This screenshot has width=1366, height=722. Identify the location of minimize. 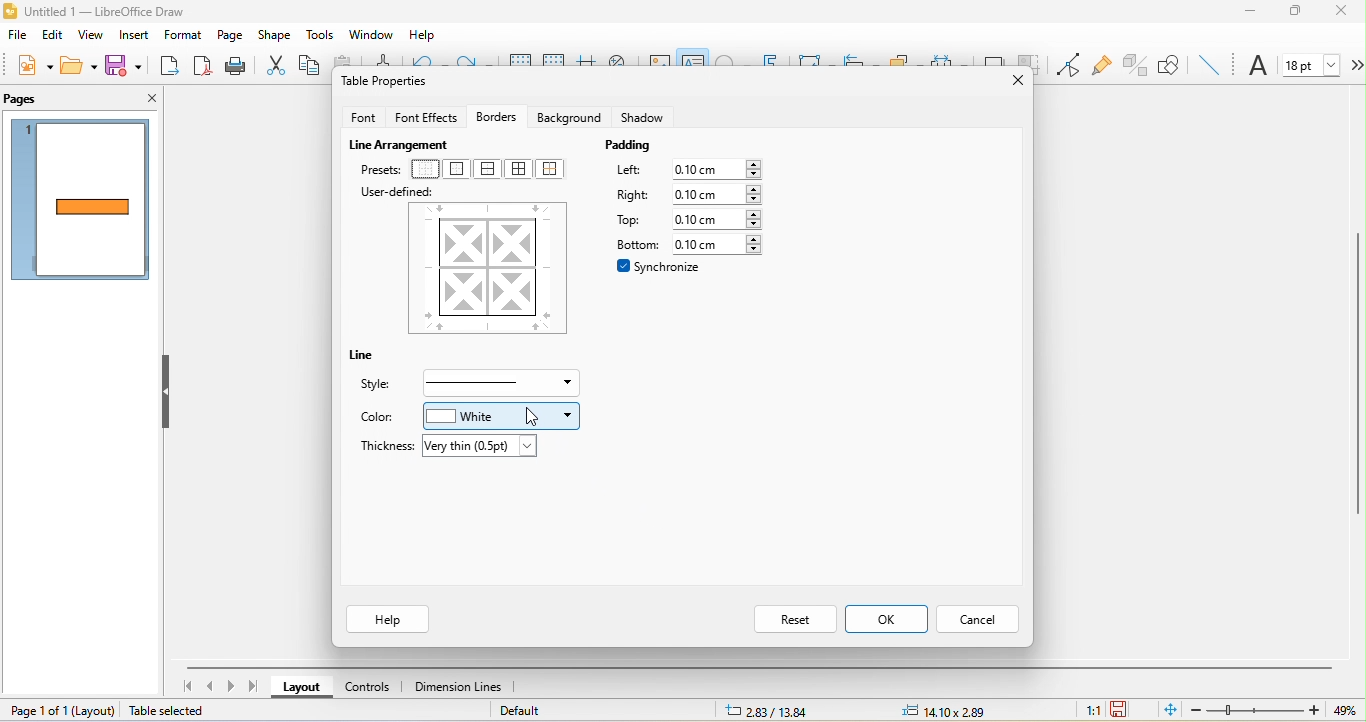
(1253, 14).